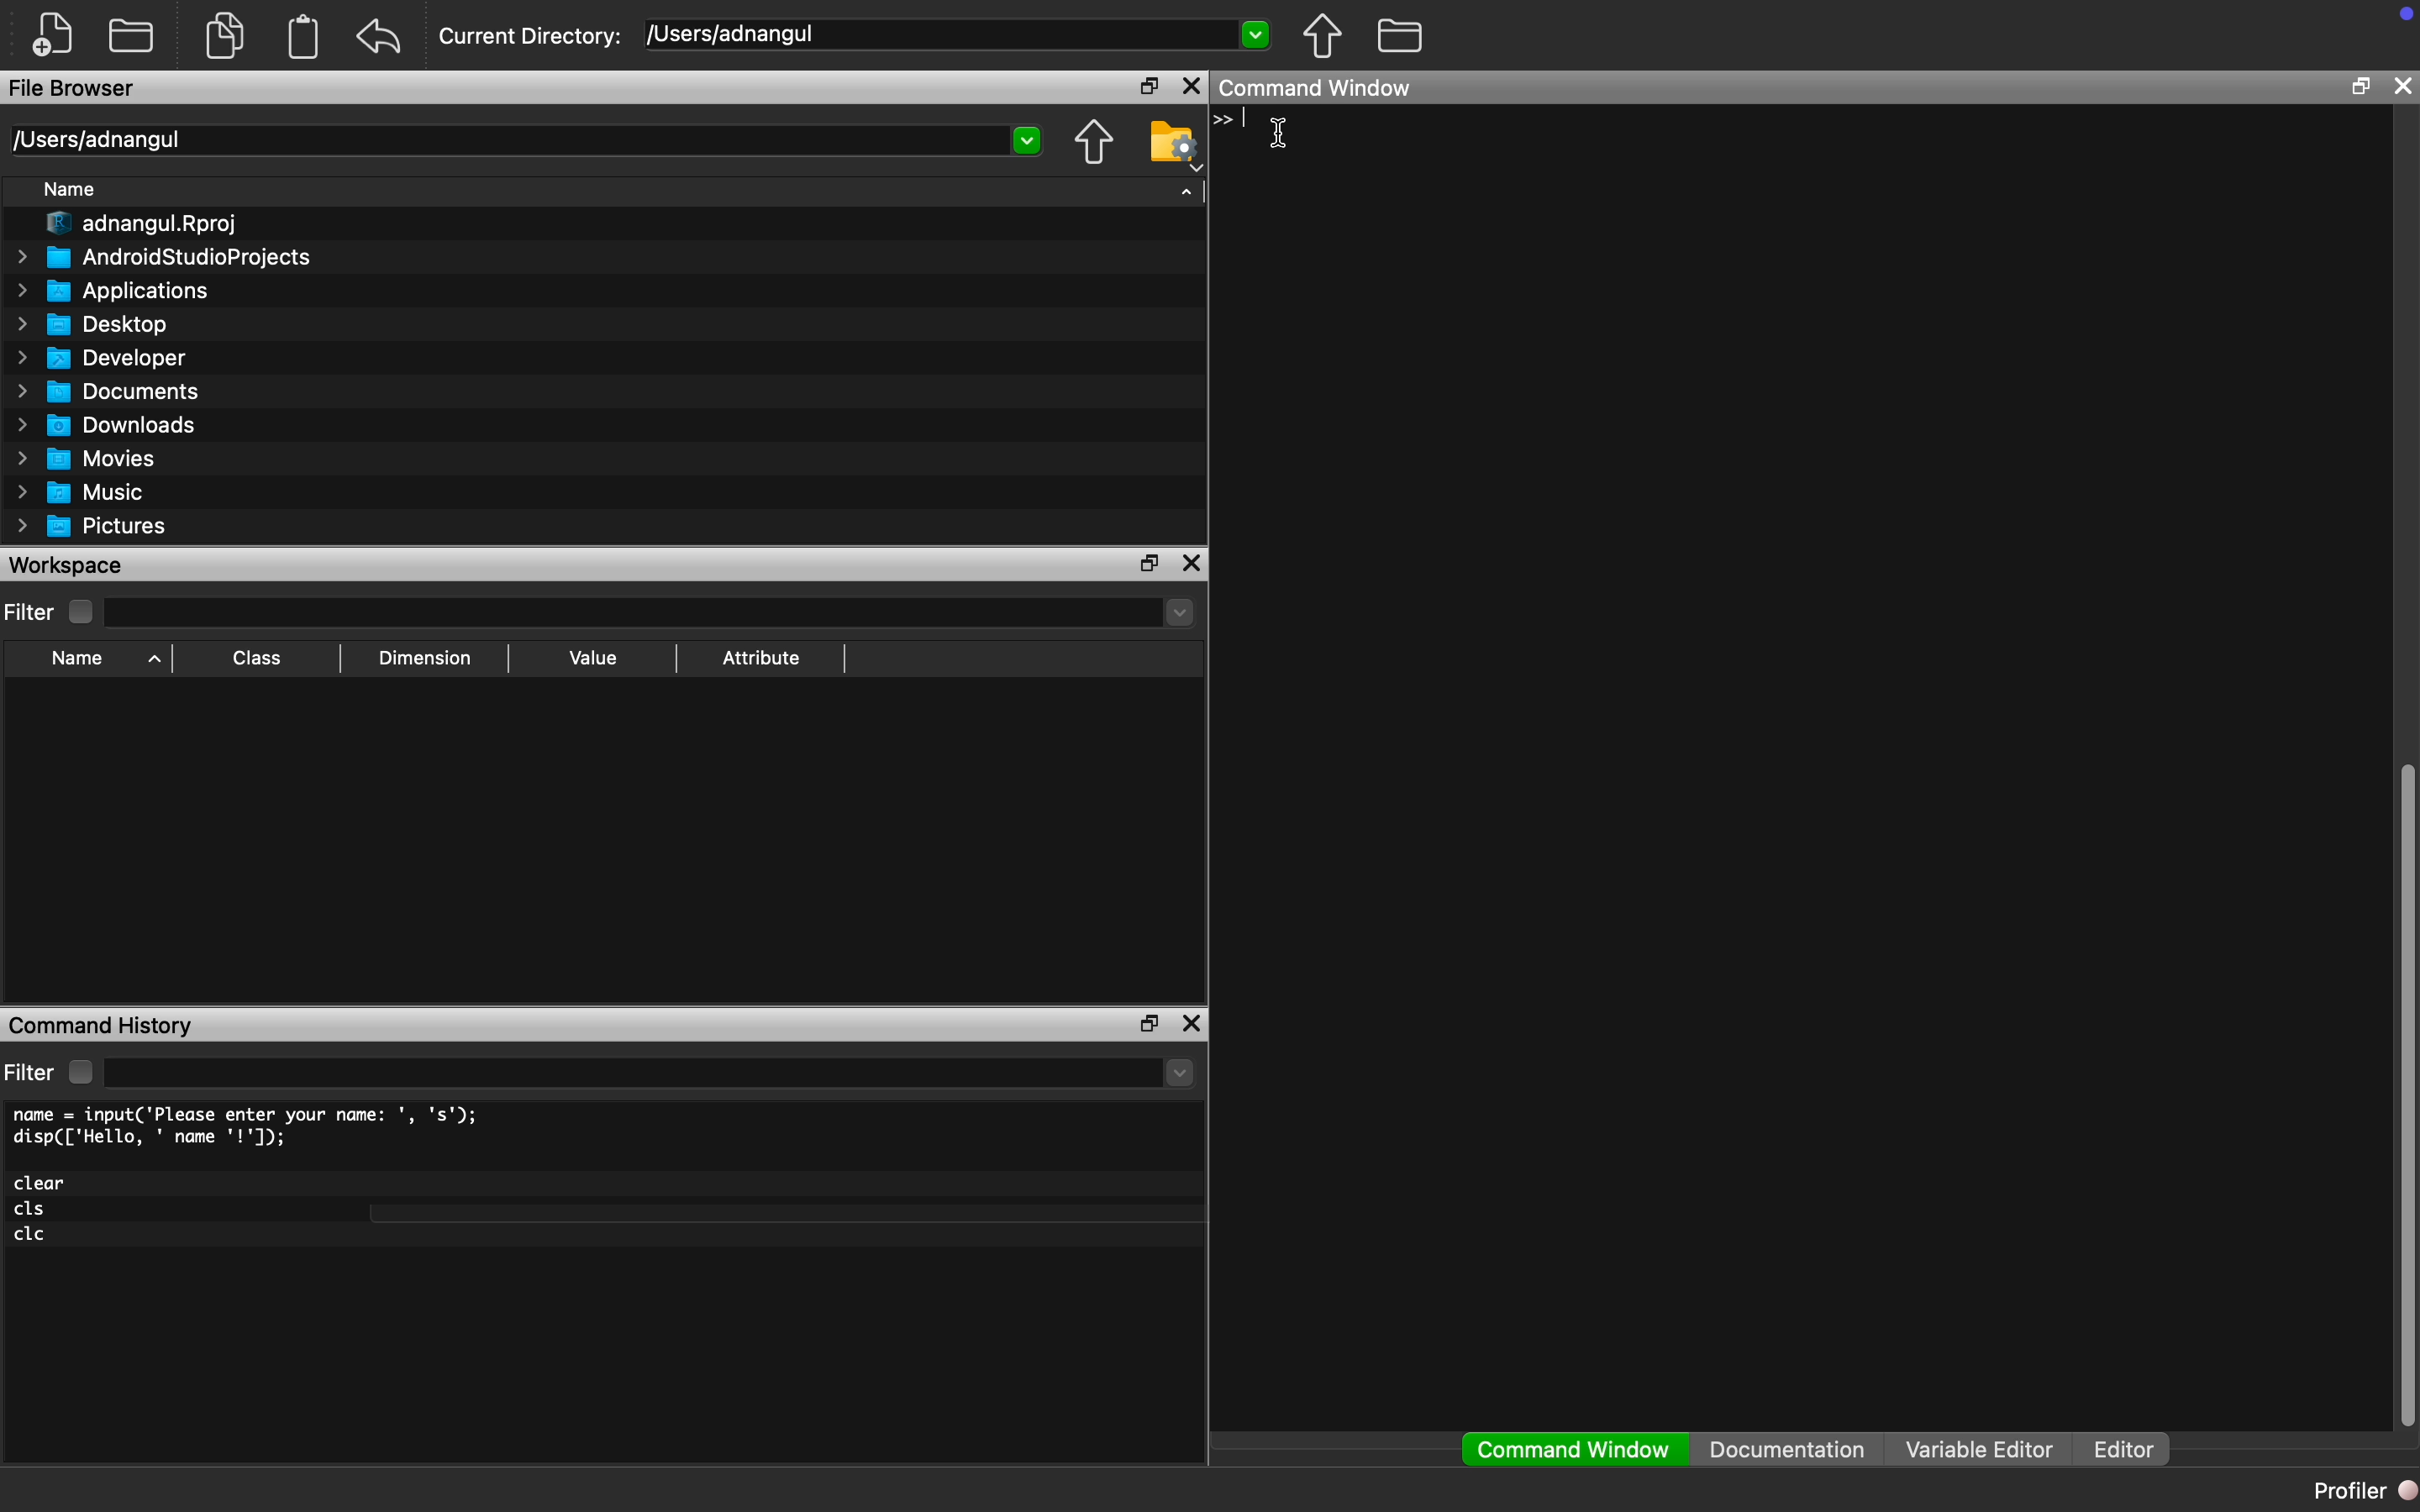 Image resolution: width=2420 pixels, height=1512 pixels. What do you see at coordinates (2402, 85) in the screenshot?
I see `close` at bounding box center [2402, 85].